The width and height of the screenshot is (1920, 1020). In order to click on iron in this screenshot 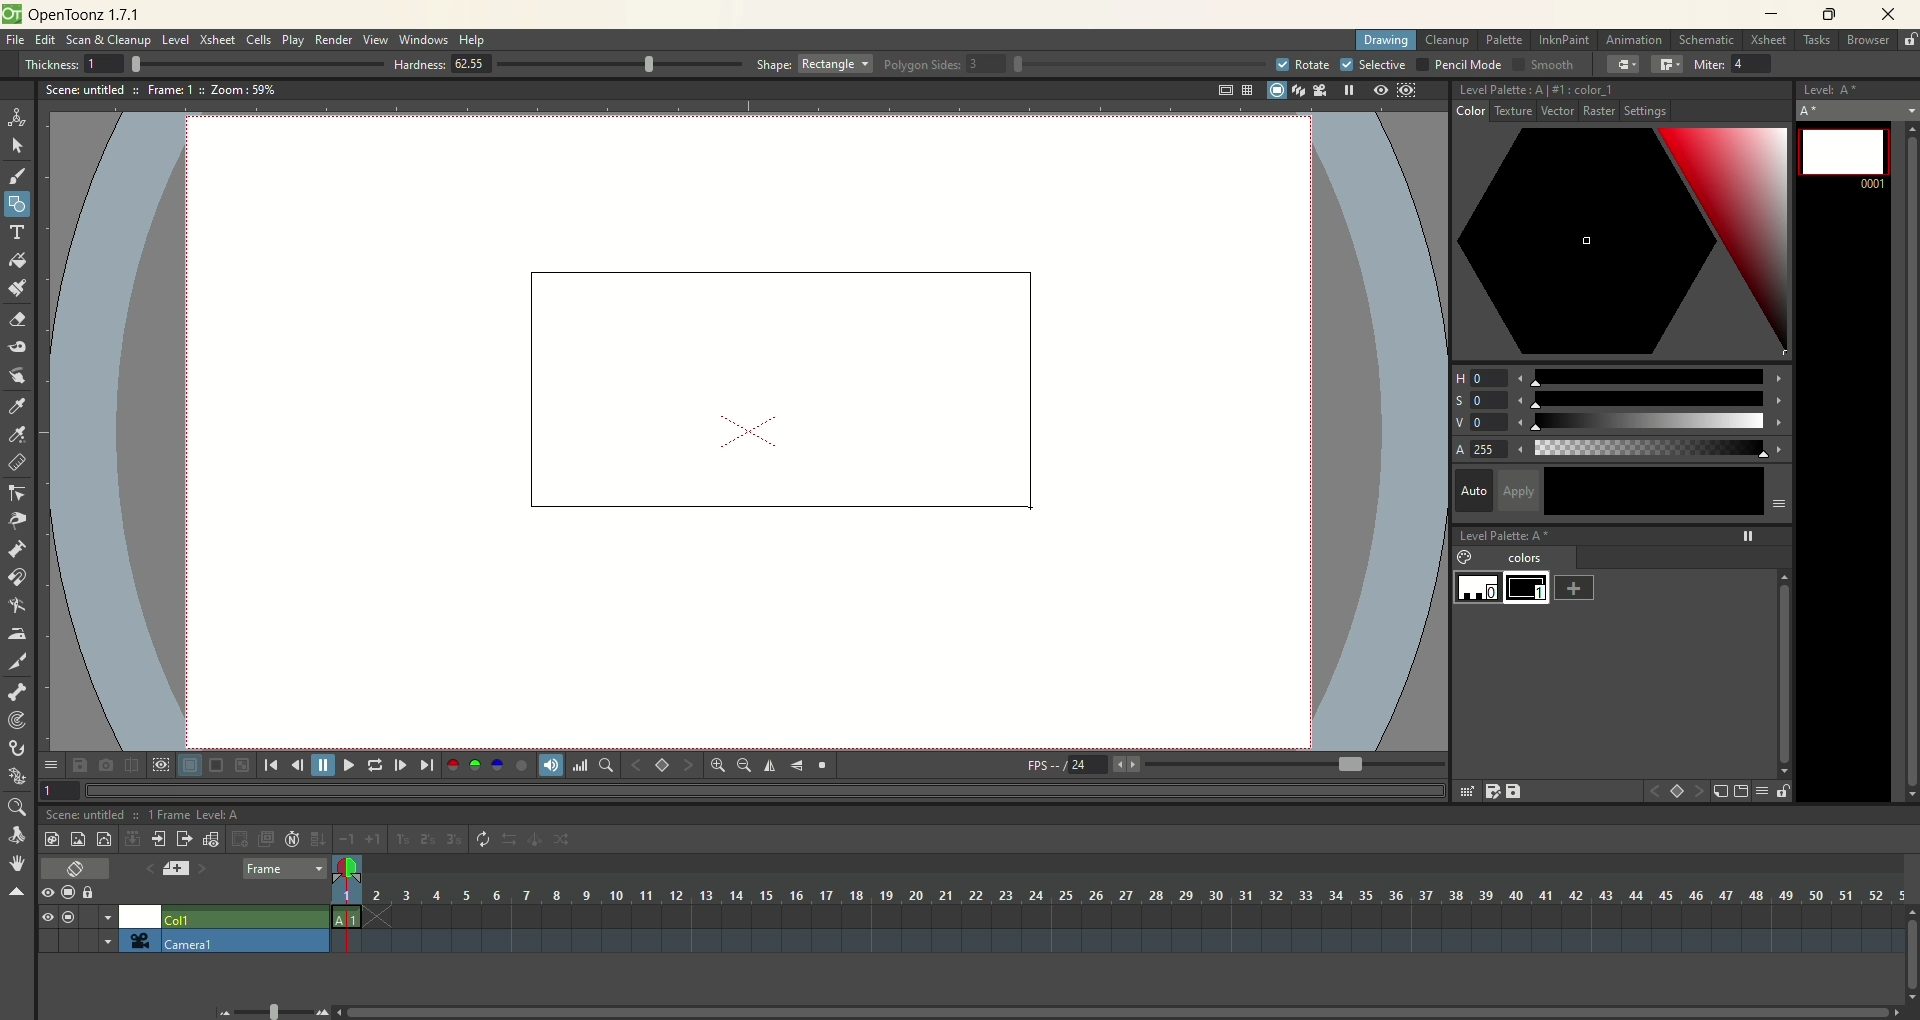, I will do `click(16, 633)`.